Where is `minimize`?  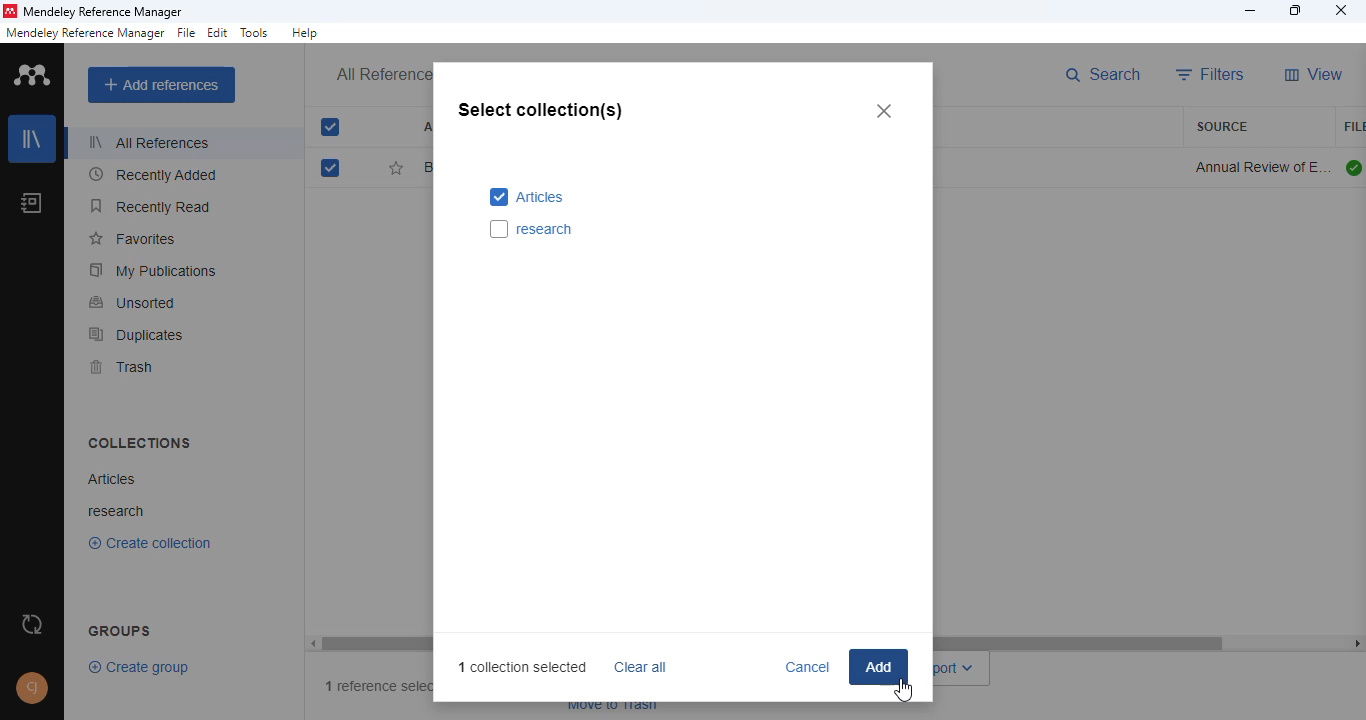
minimize is located at coordinates (1251, 12).